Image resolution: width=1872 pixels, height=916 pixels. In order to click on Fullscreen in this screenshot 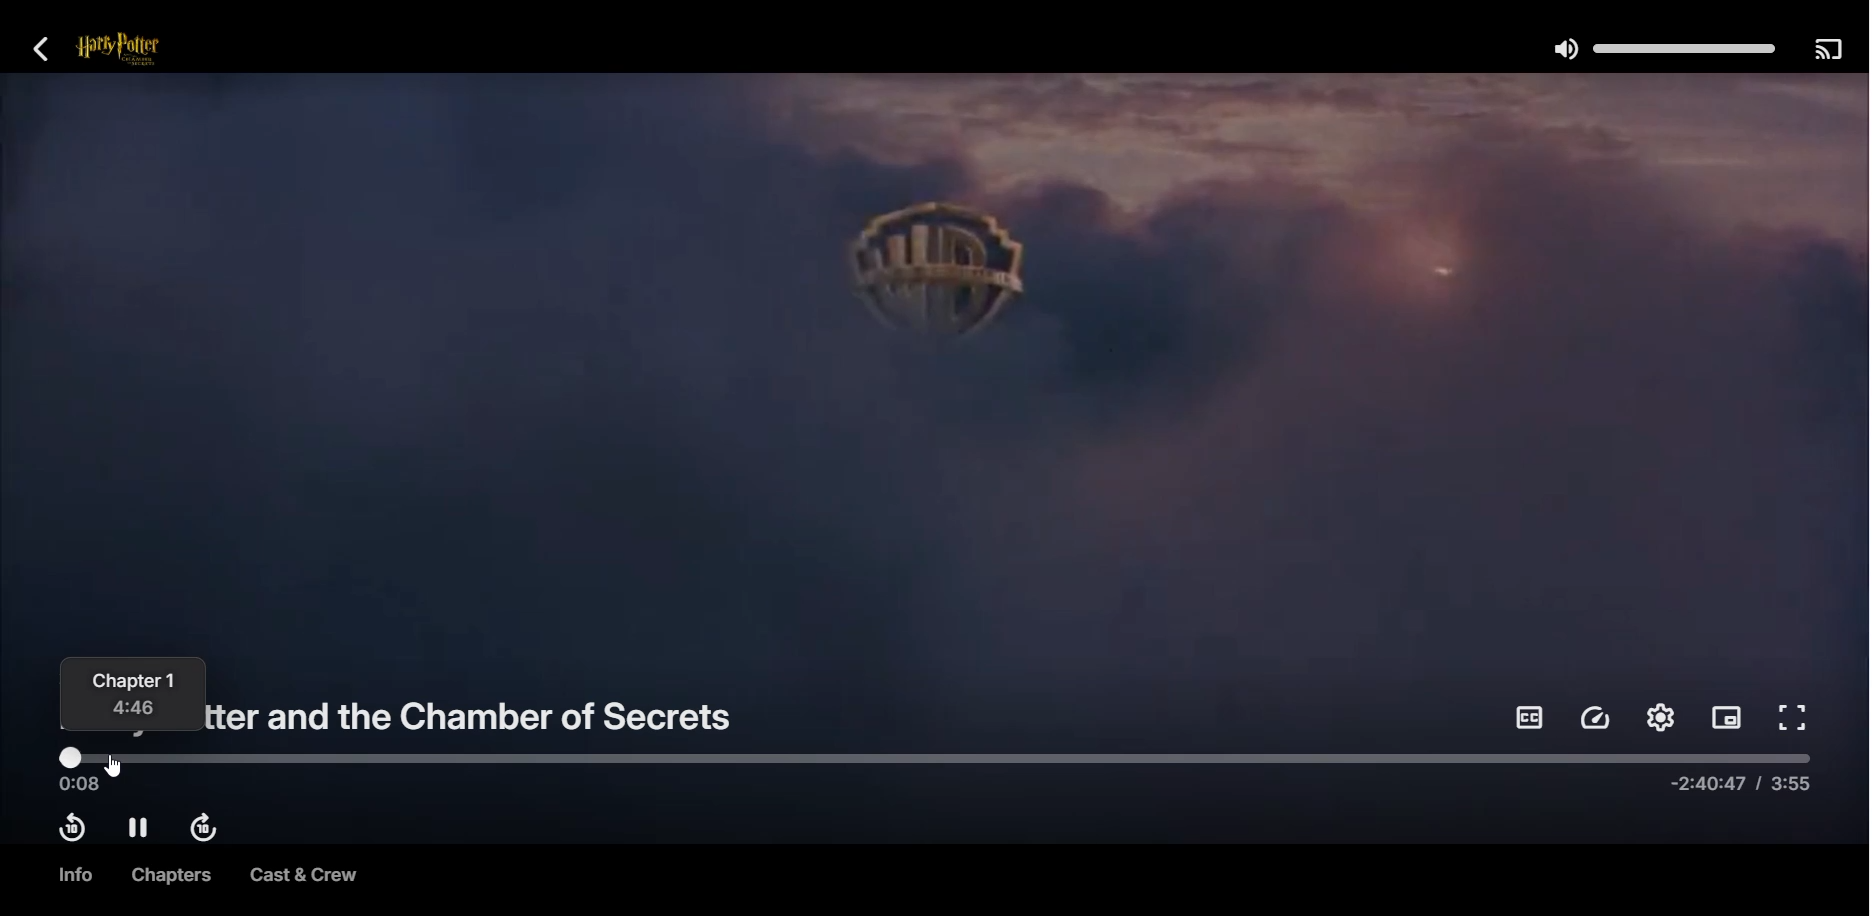, I will do `click(1795, 719)`.